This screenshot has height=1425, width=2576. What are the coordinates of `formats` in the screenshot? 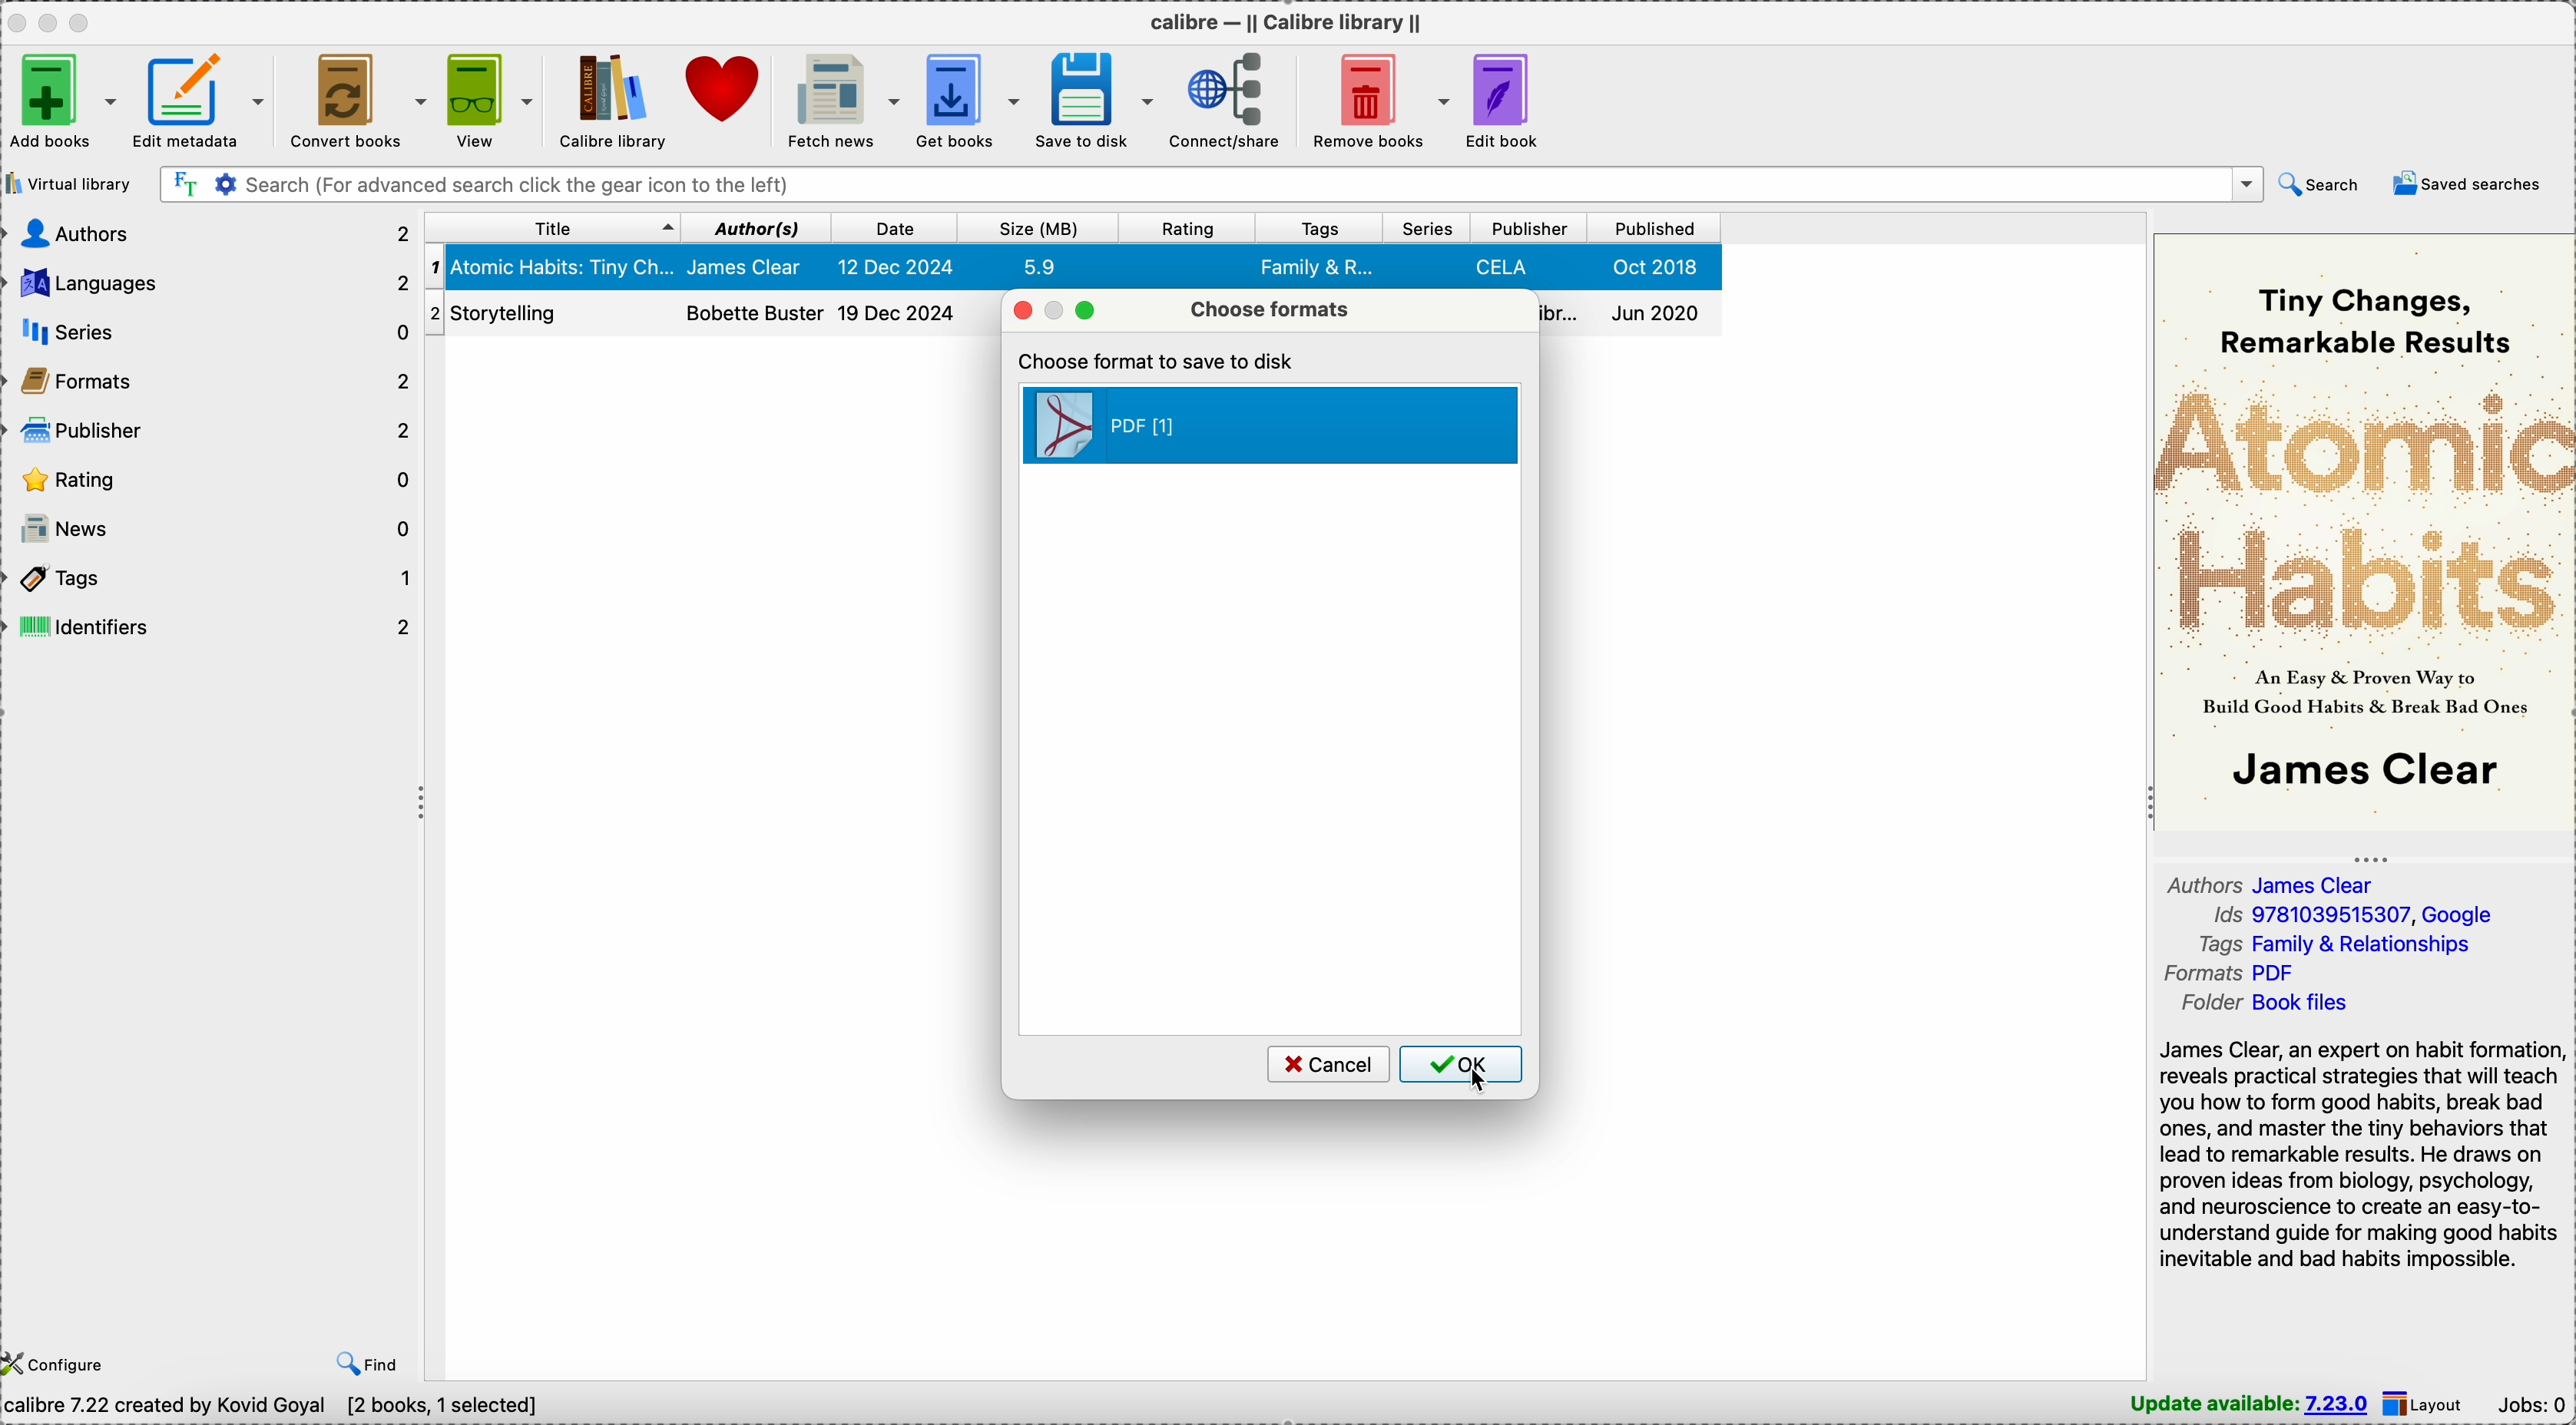 It's located at (214, 385).